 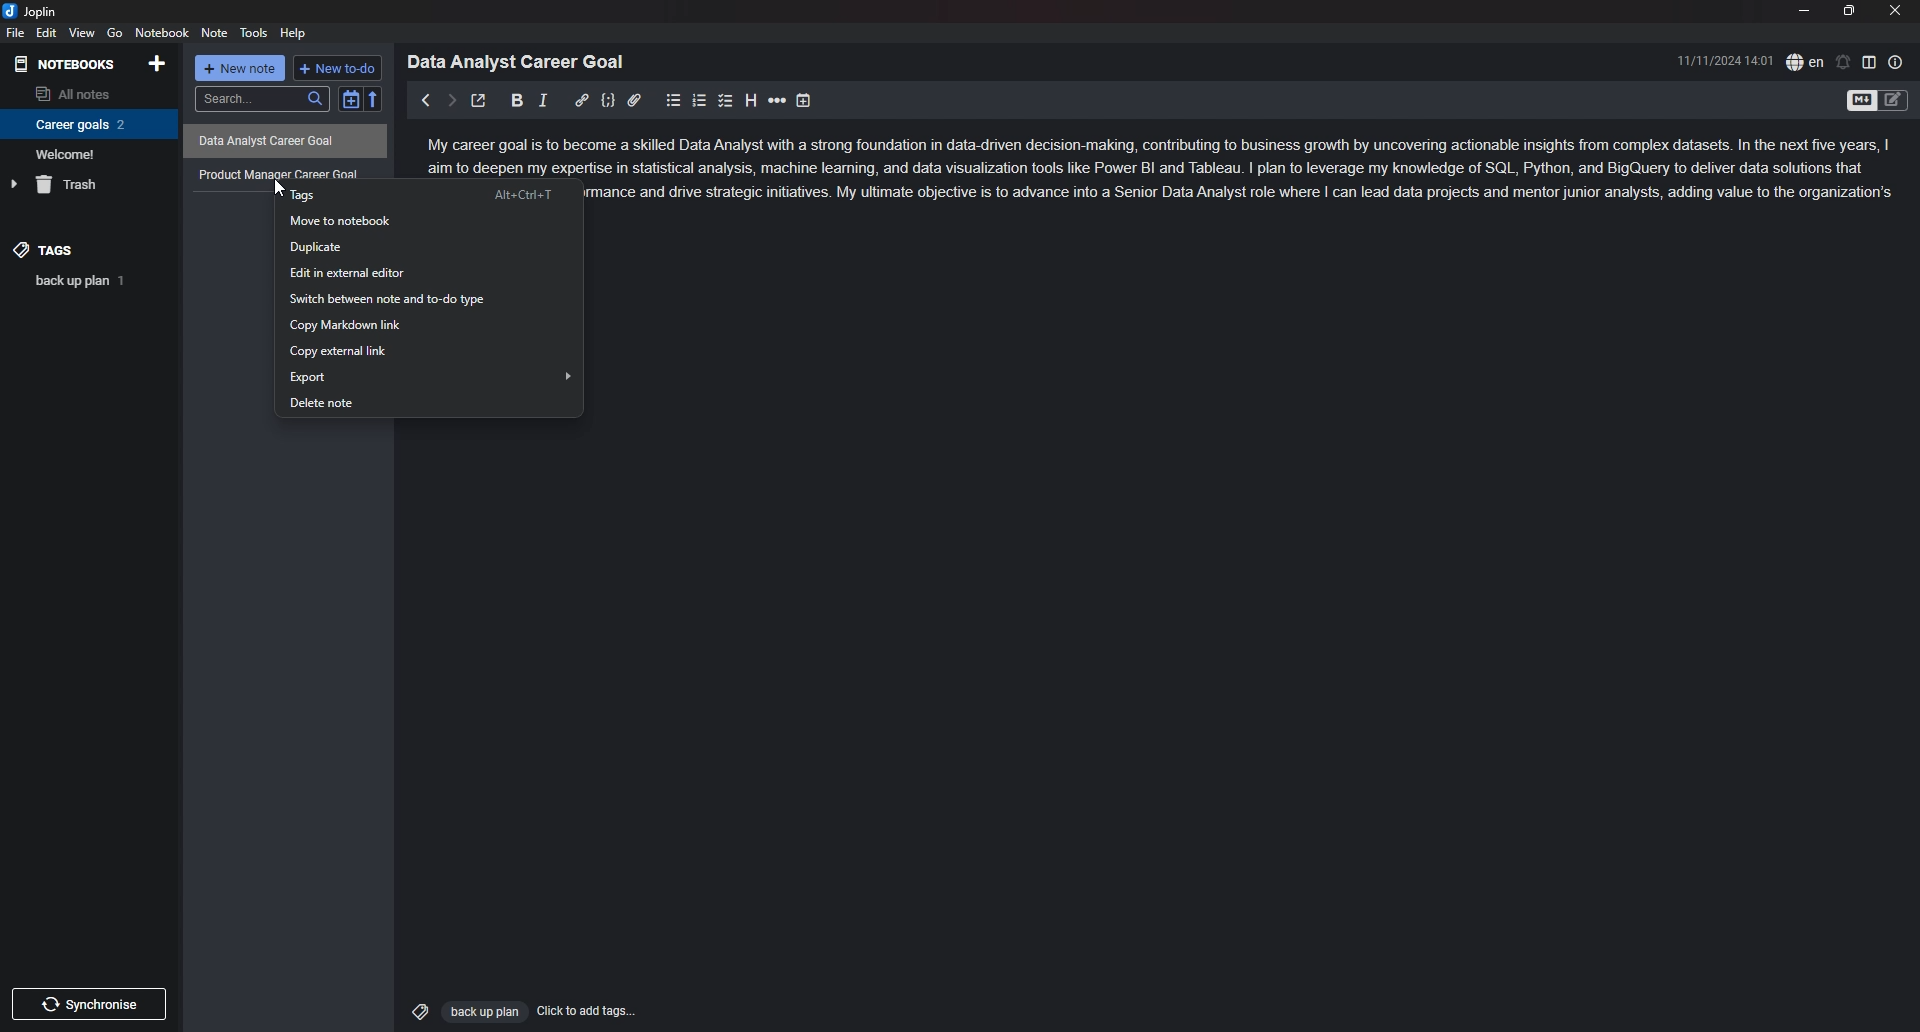 What do you see at coordinates (82, 33) in the screenshot?
I see `view` at bounding box center [82, 33].